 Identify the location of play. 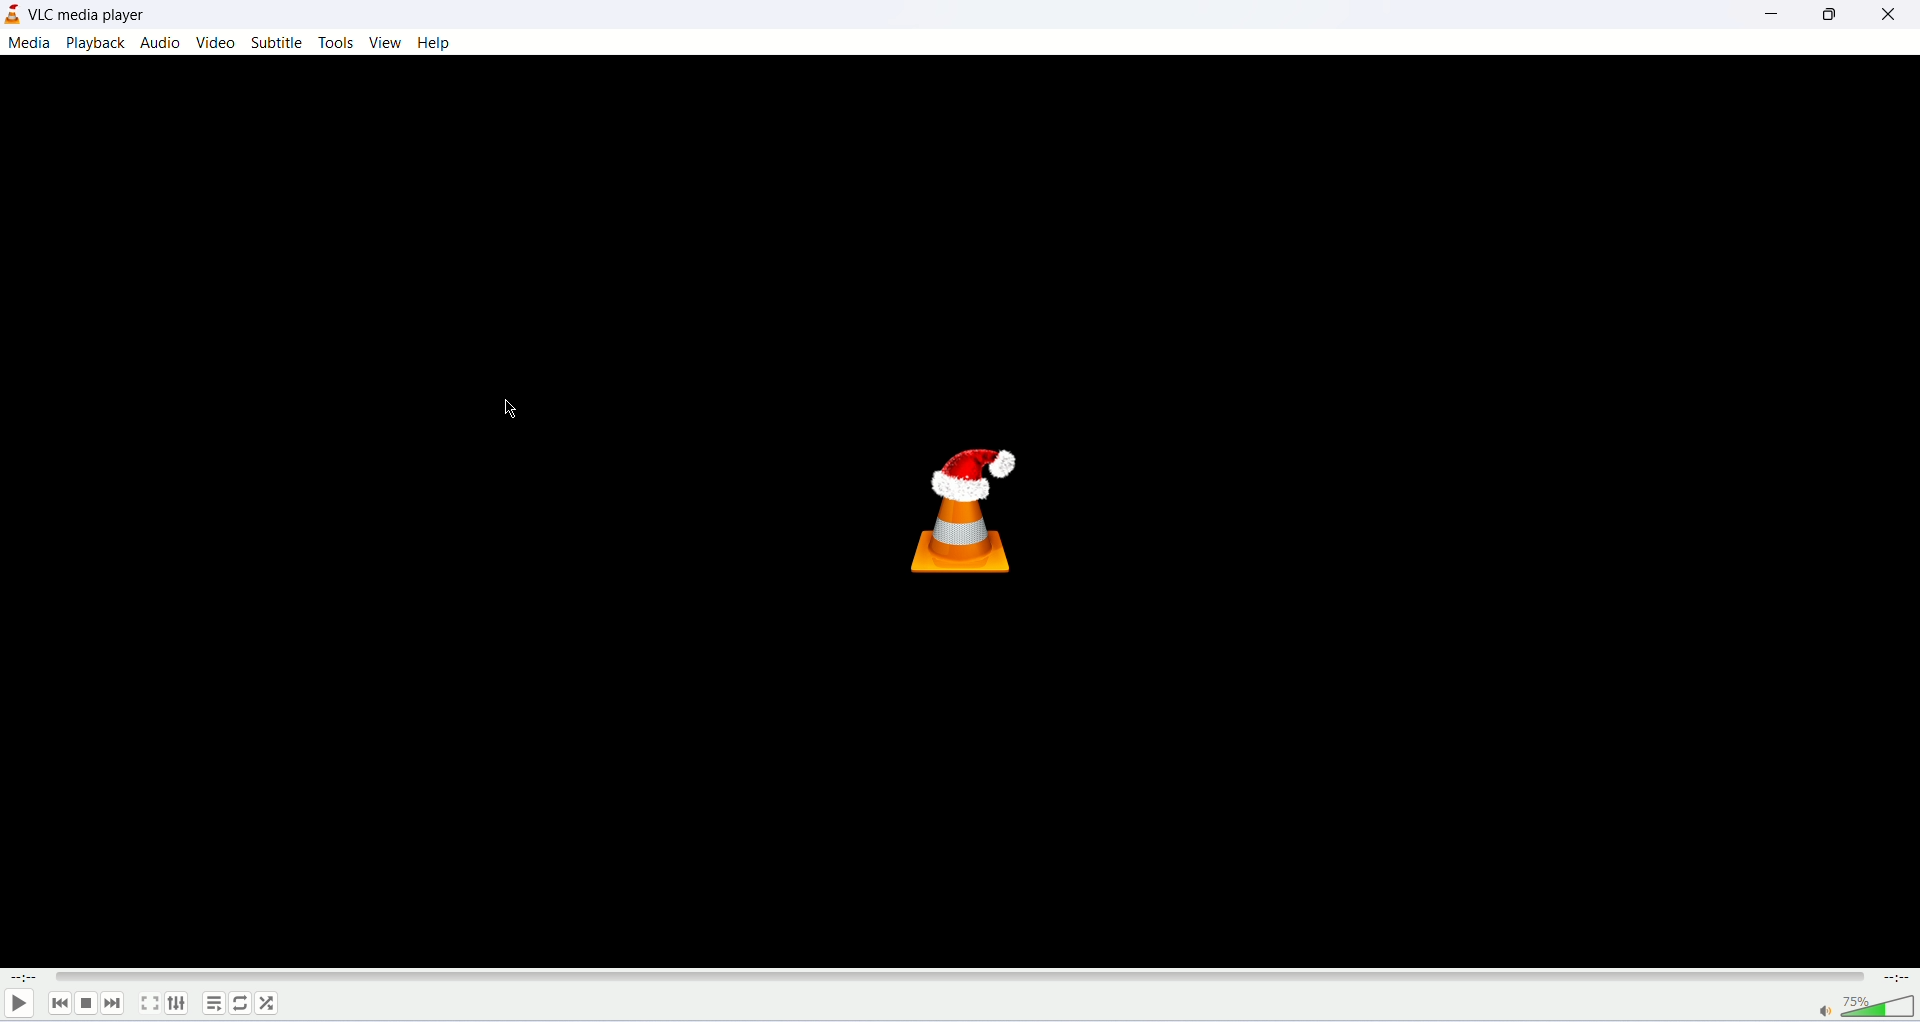
(17, 1004).